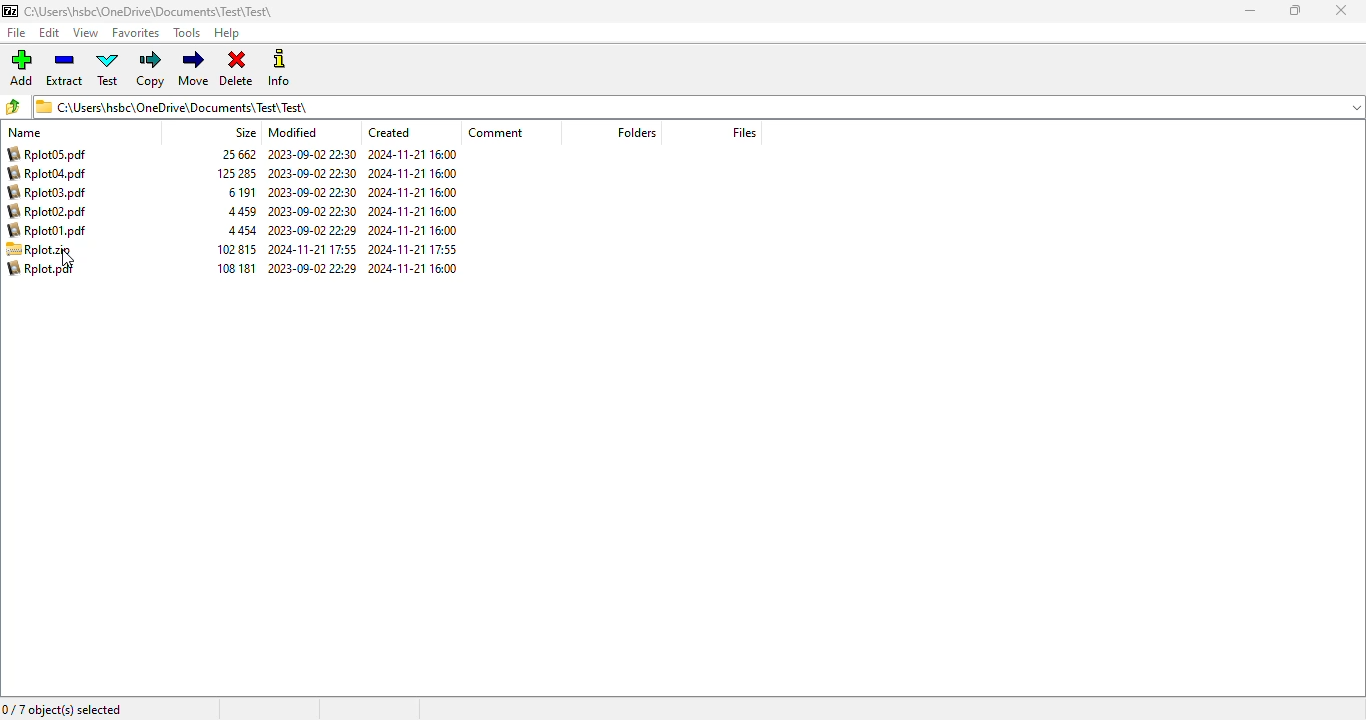 The image size is (1366, 720). Describe the element at coordinates (411, 173) in the screenshot. I see `2024-11-21 16:00` at that location.